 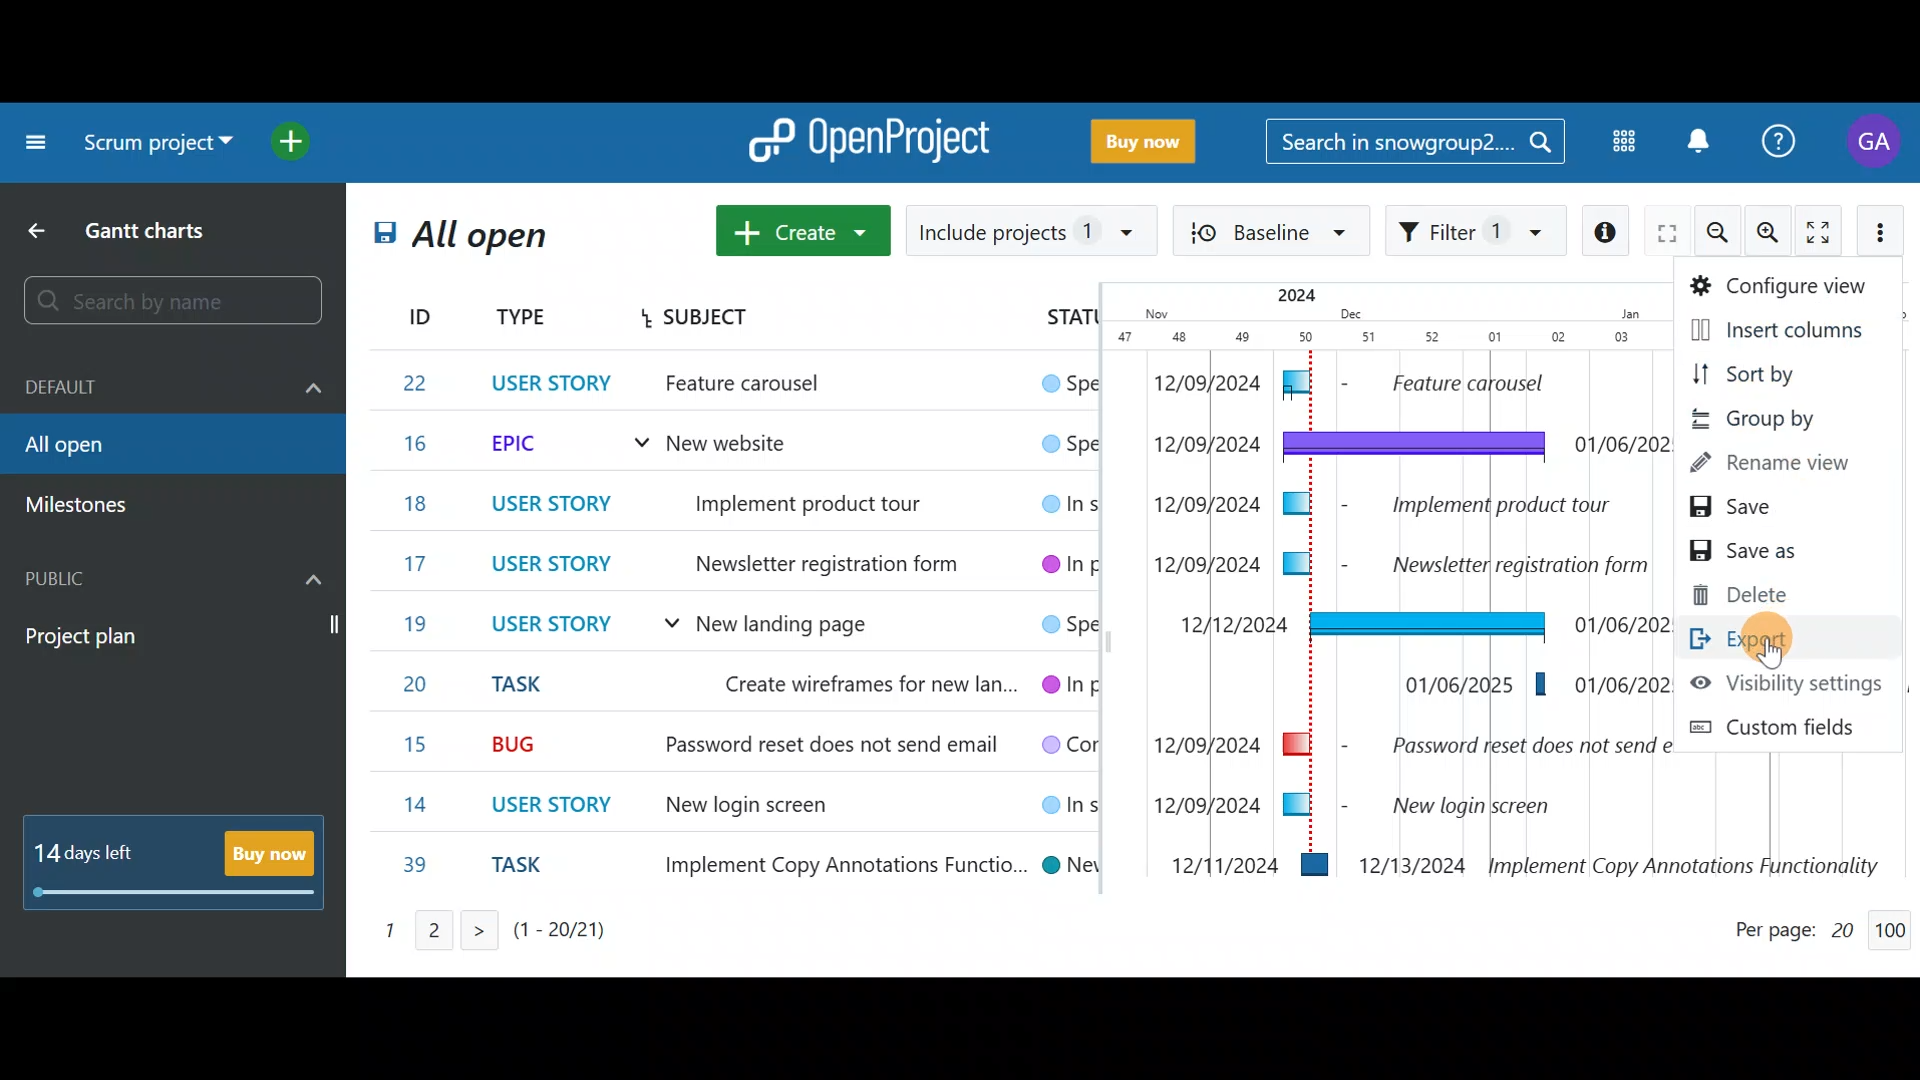 I want to click on Project plan, so click(x=175, y=637).